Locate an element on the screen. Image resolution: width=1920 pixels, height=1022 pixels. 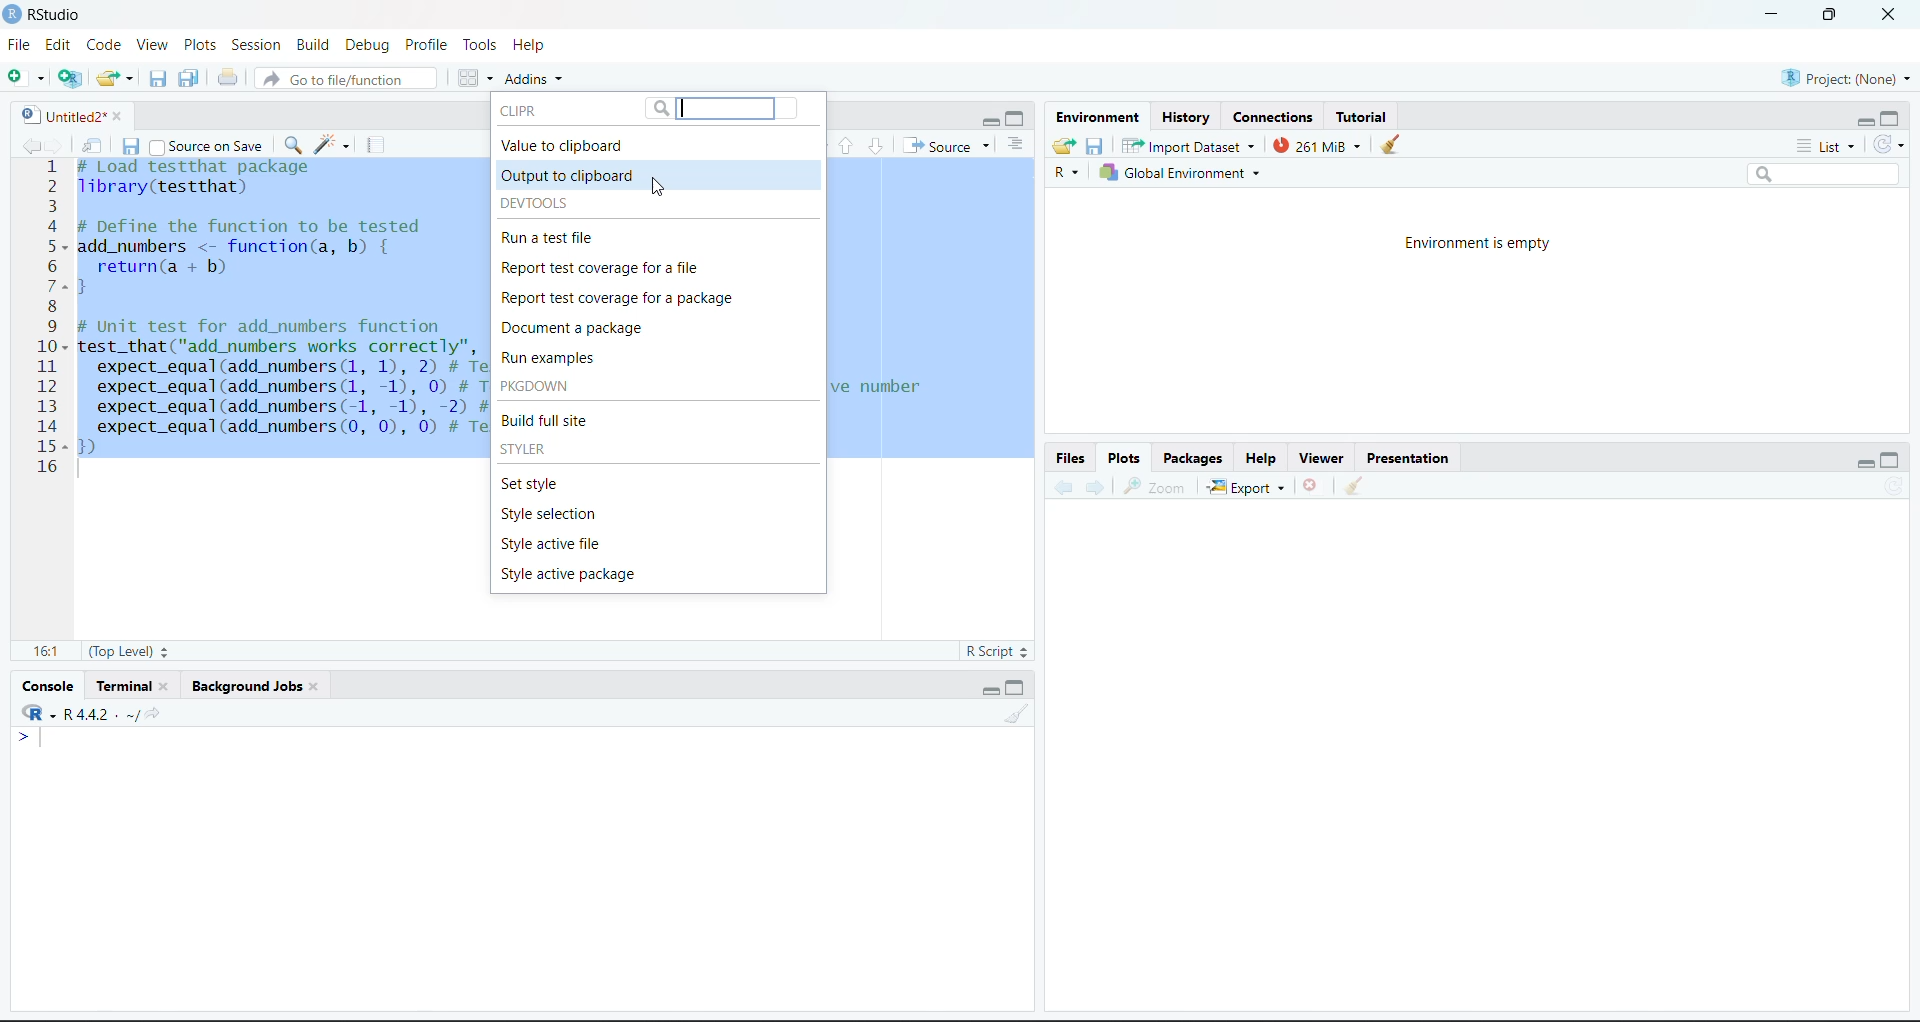
Forward is located at coordinates (1094, 485).